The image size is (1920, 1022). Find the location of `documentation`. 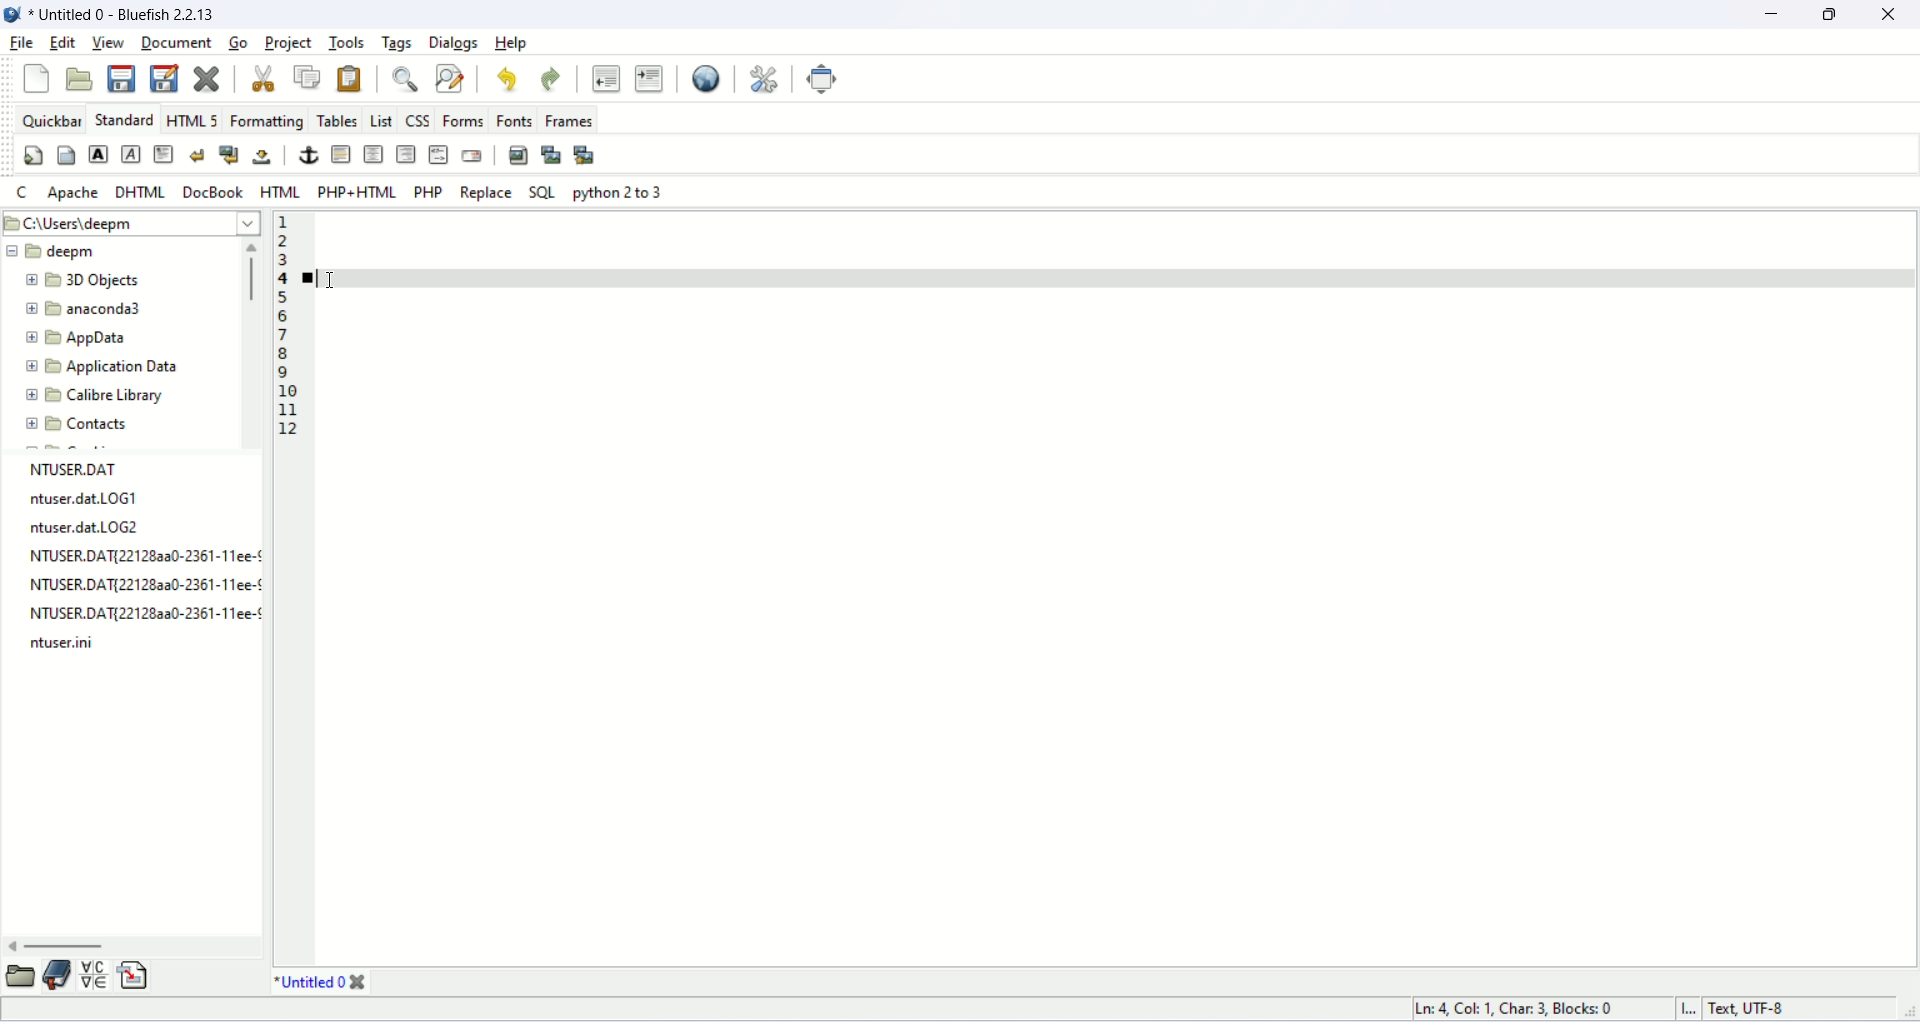

documentation is located at coordinates (55, 974).